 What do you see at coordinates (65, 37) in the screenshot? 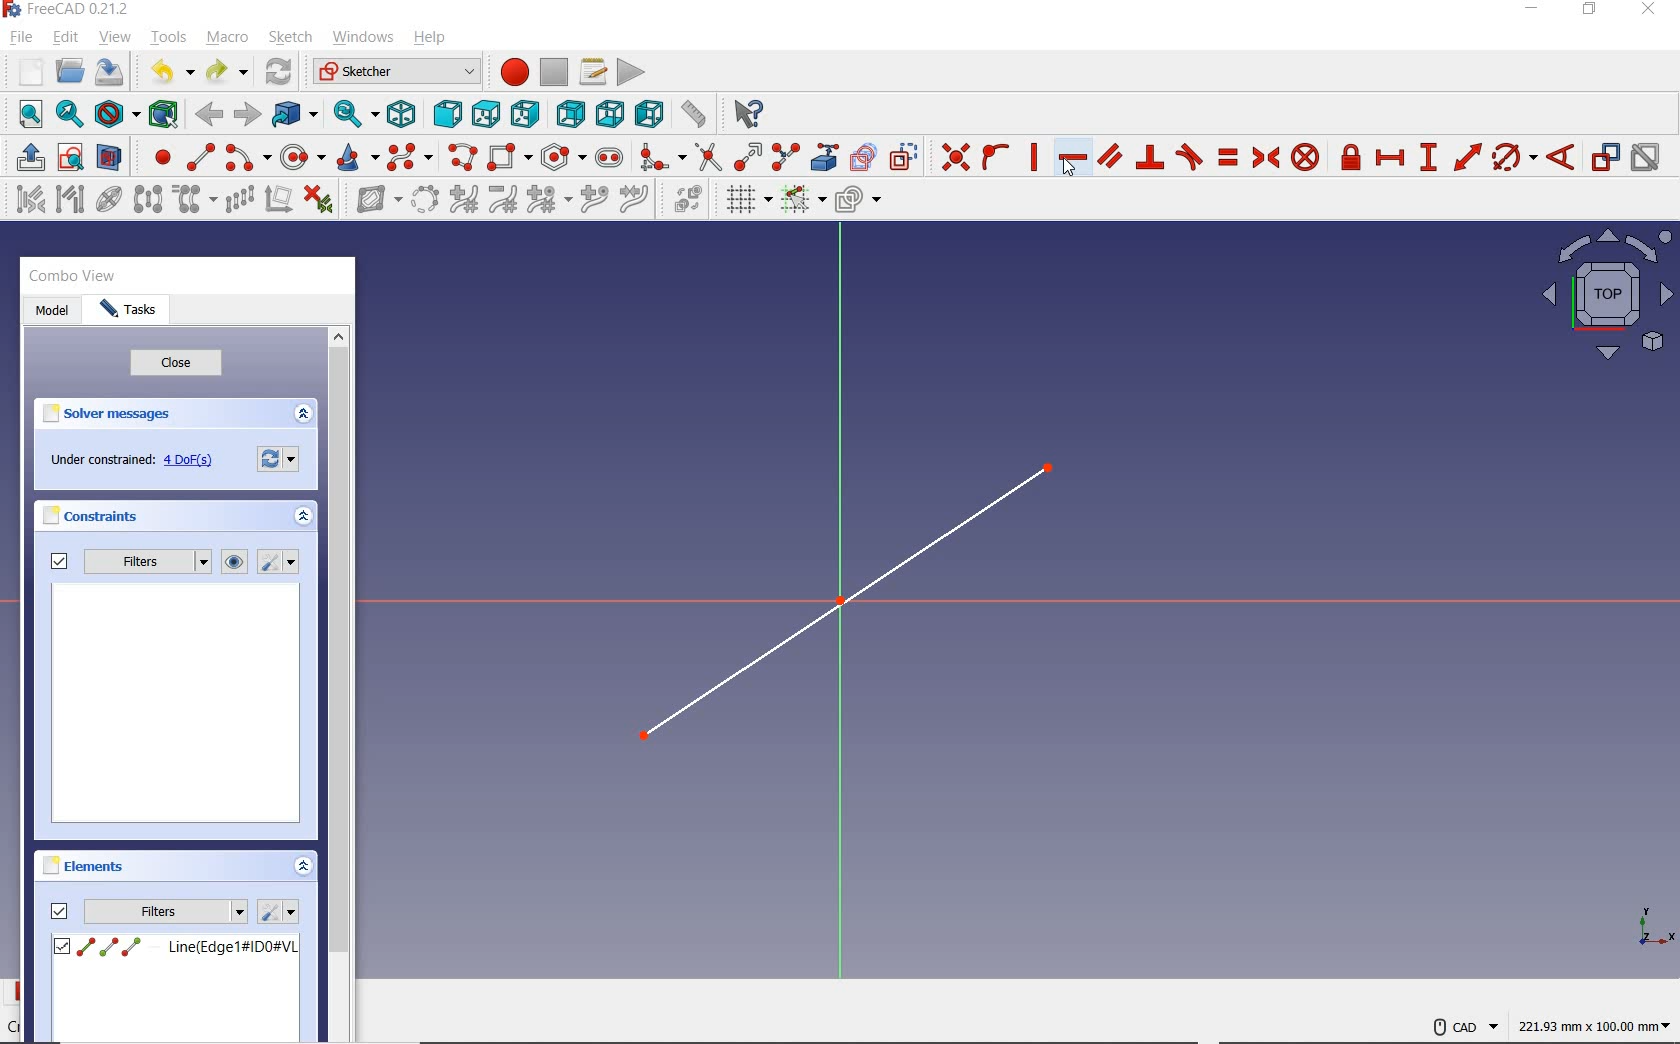
I see `EDIT` at bounding box center [65, 37].